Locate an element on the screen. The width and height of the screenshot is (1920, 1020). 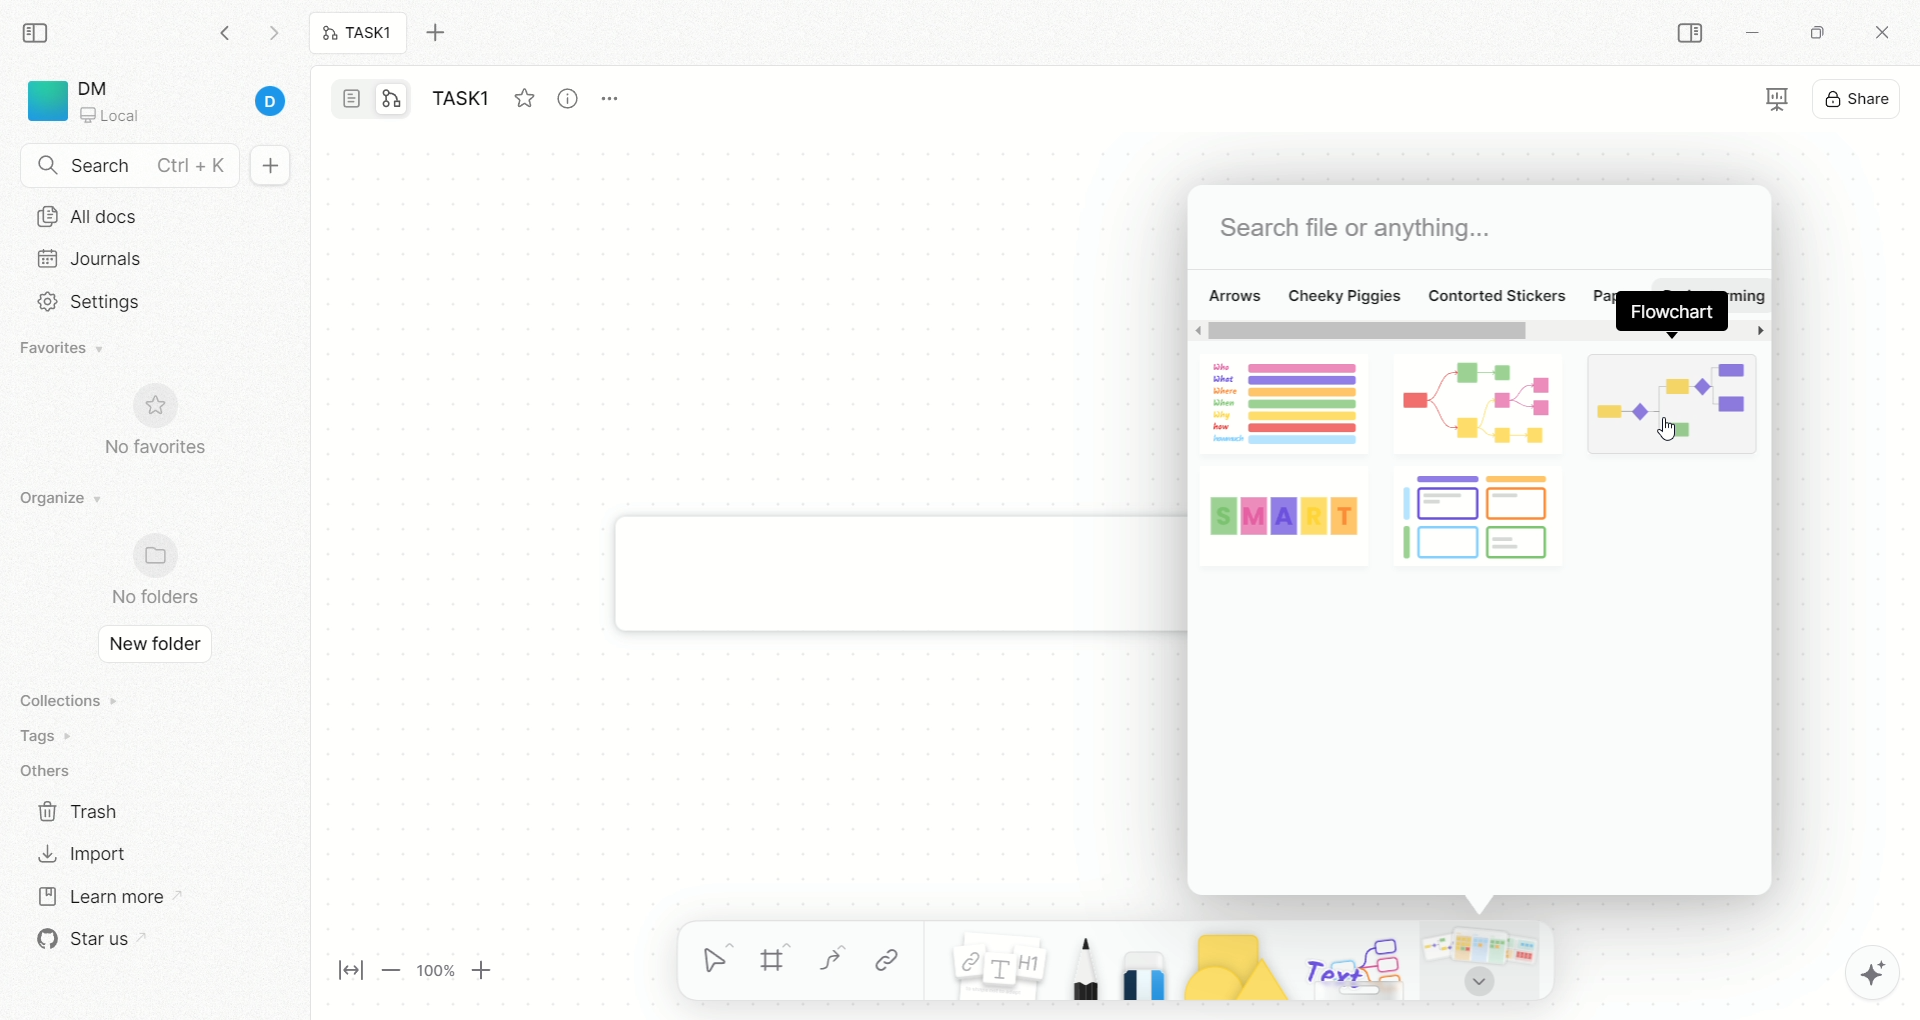
new folder is located at coordinates (149, 646).